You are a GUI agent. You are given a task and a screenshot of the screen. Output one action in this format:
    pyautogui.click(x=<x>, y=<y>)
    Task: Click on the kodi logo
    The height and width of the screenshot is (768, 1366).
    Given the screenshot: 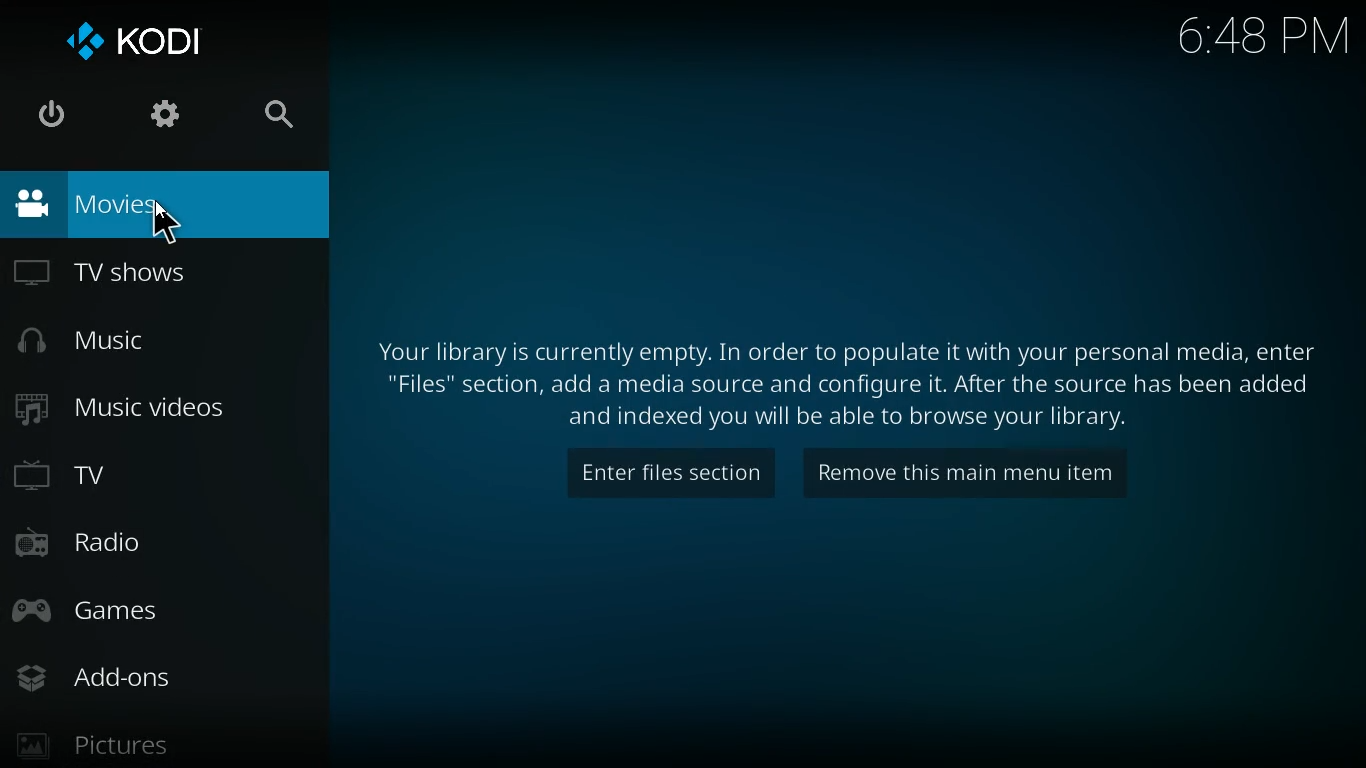 What is the action you would take?
    pyautogui.click(x=137, y=36)
    